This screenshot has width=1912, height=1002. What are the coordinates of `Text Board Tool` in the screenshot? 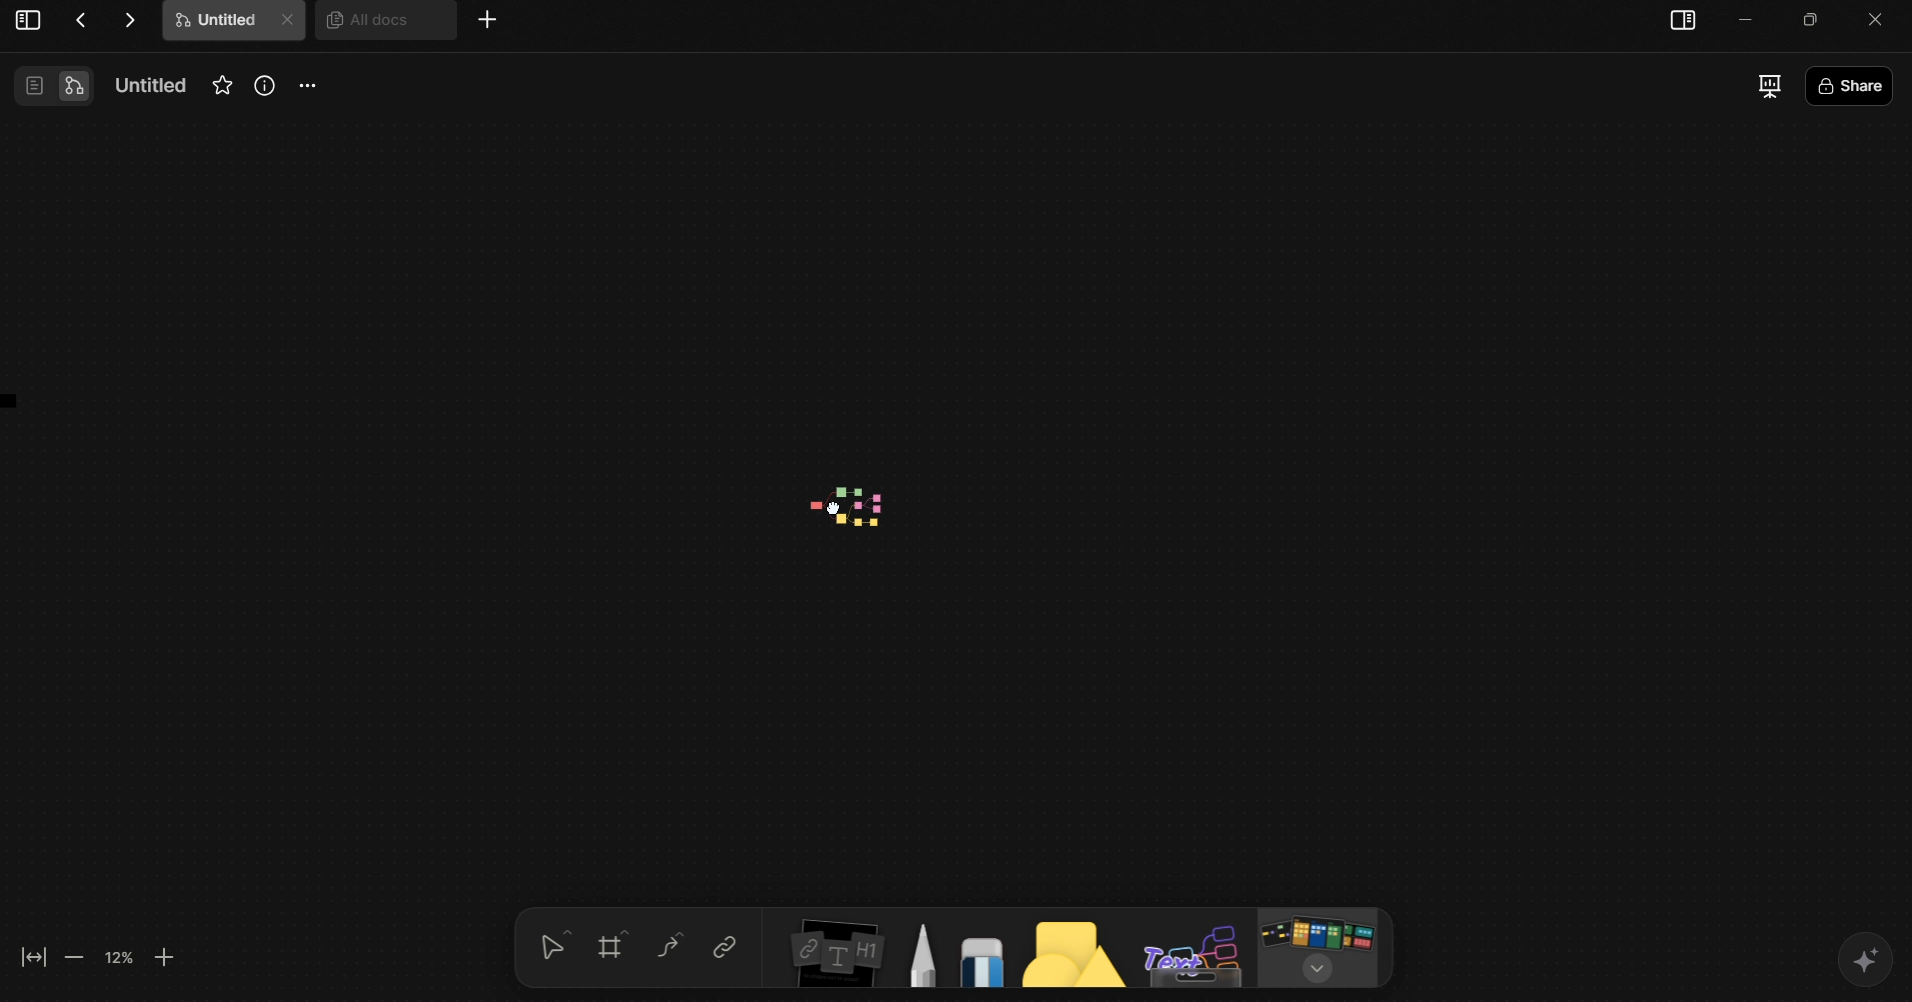 It's located at (1194, 952).